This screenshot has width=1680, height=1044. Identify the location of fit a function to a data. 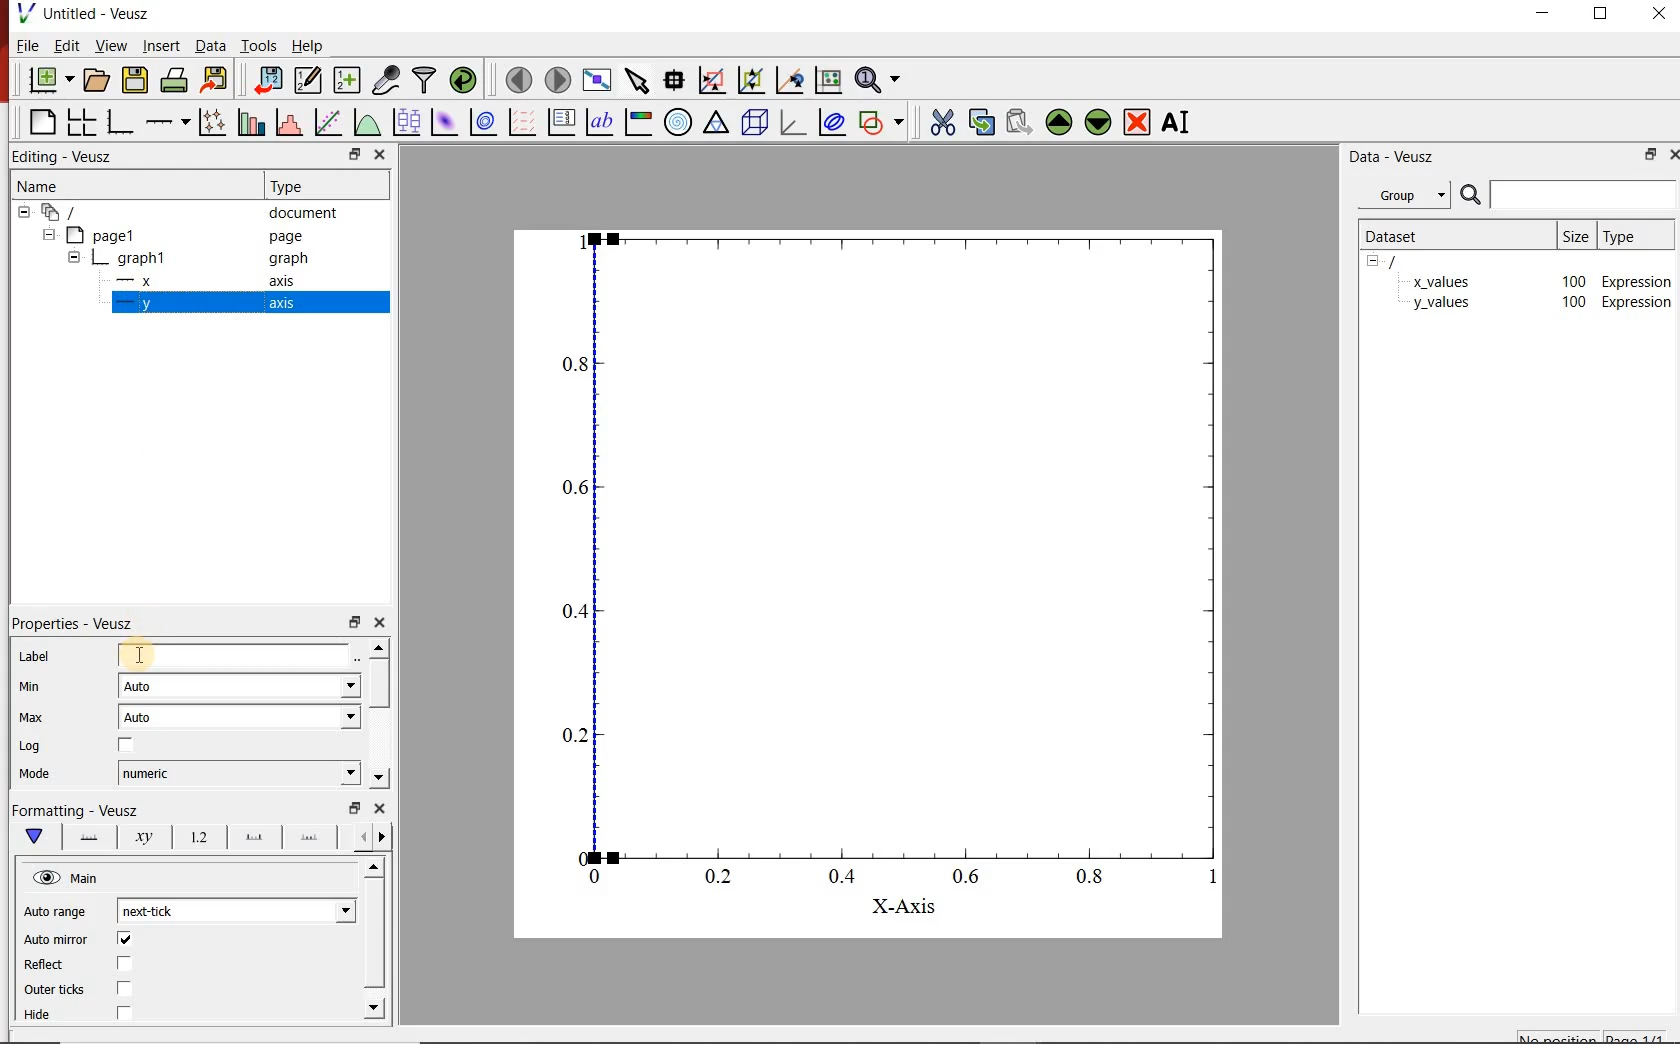
(328, 121).